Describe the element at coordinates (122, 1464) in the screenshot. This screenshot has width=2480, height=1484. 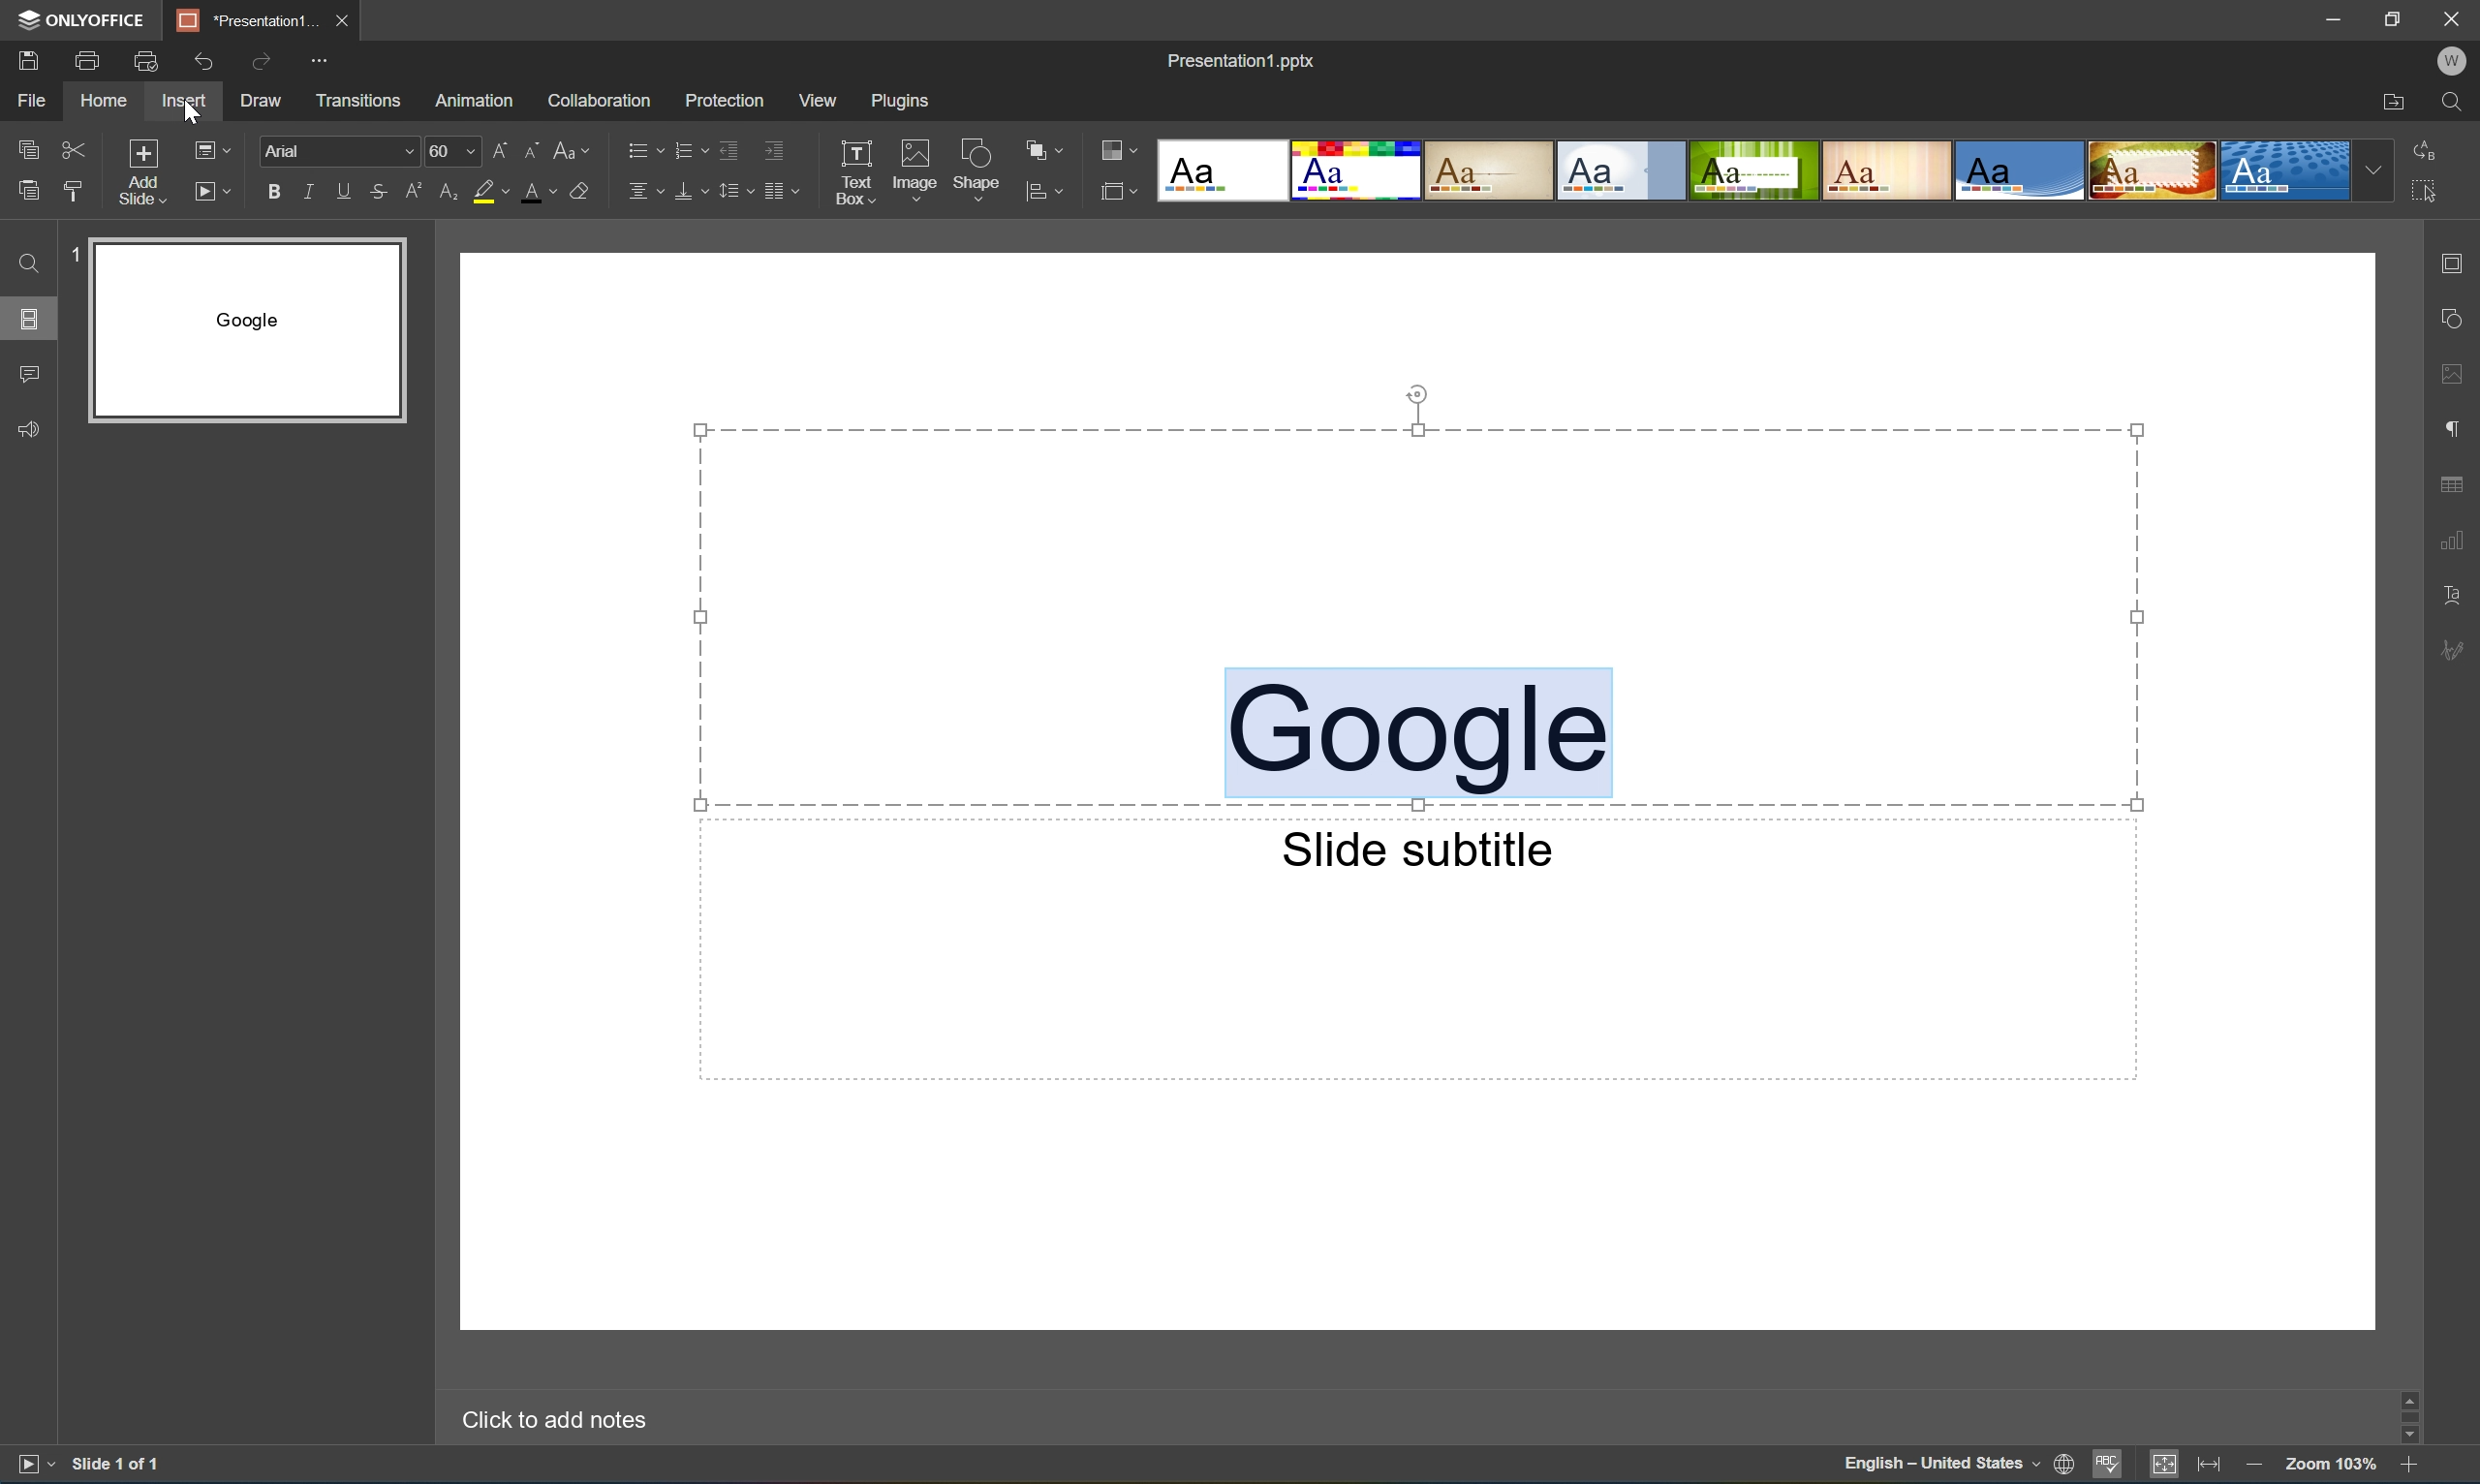
I see `Slide 1 of 1` at that location.